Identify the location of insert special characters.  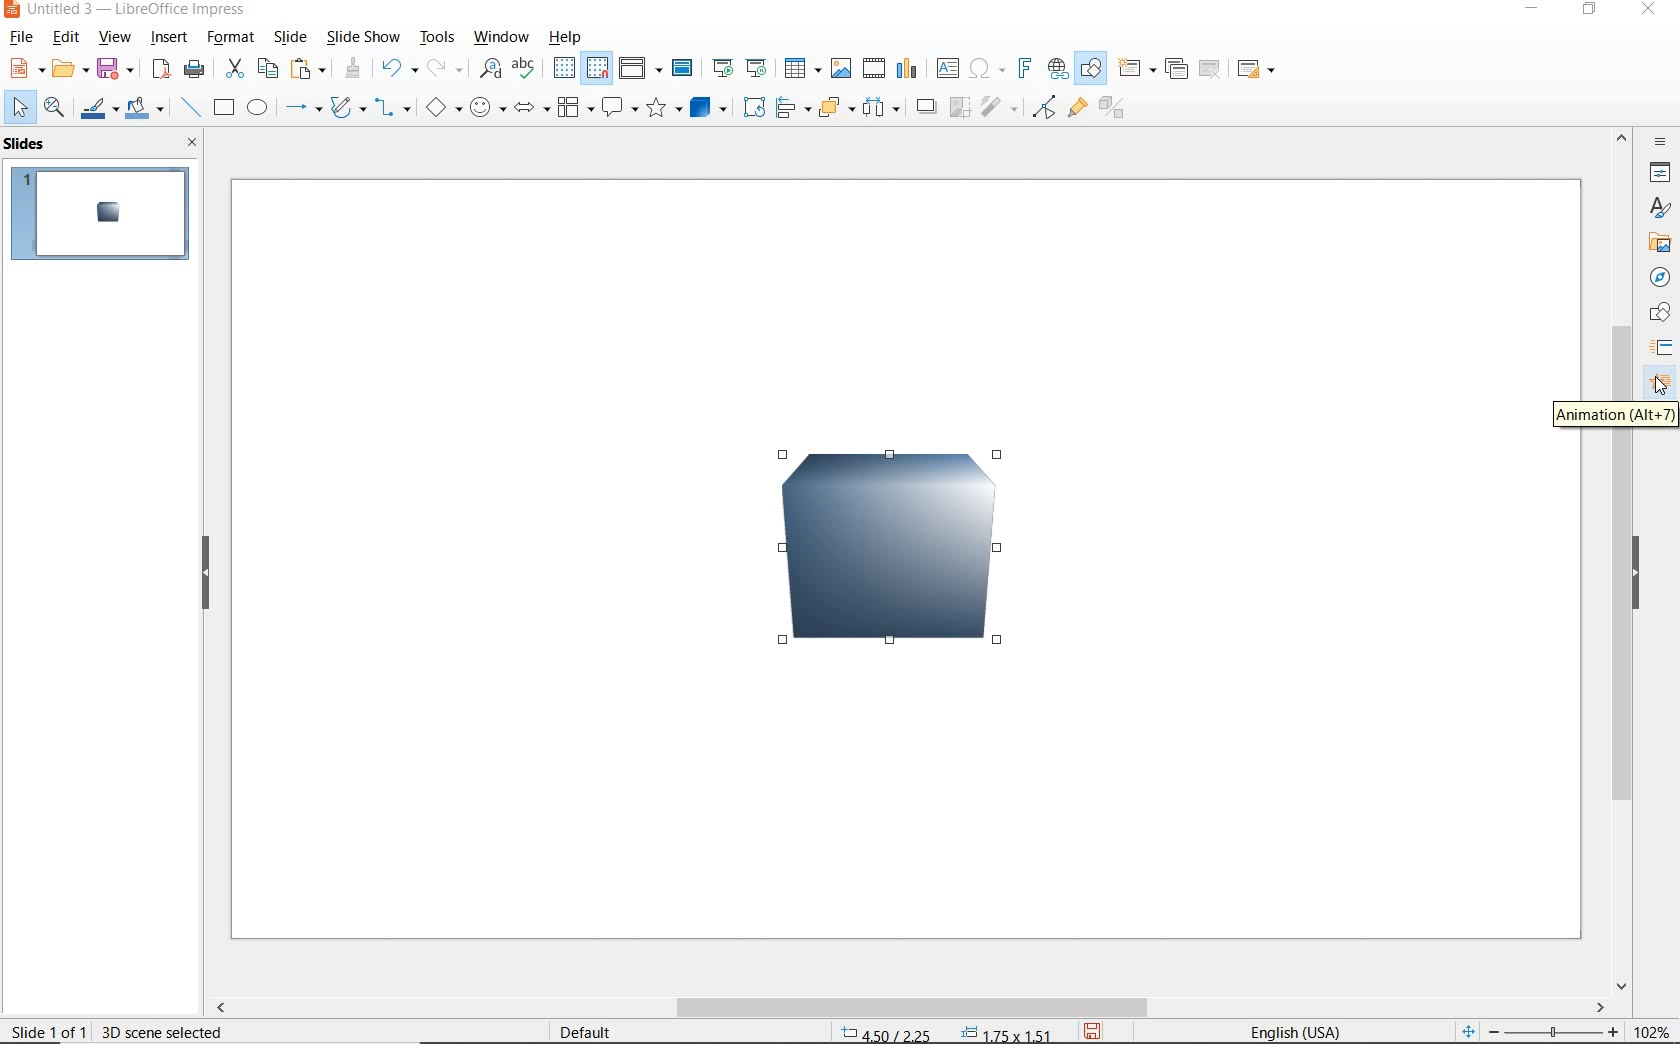
(984, 69).